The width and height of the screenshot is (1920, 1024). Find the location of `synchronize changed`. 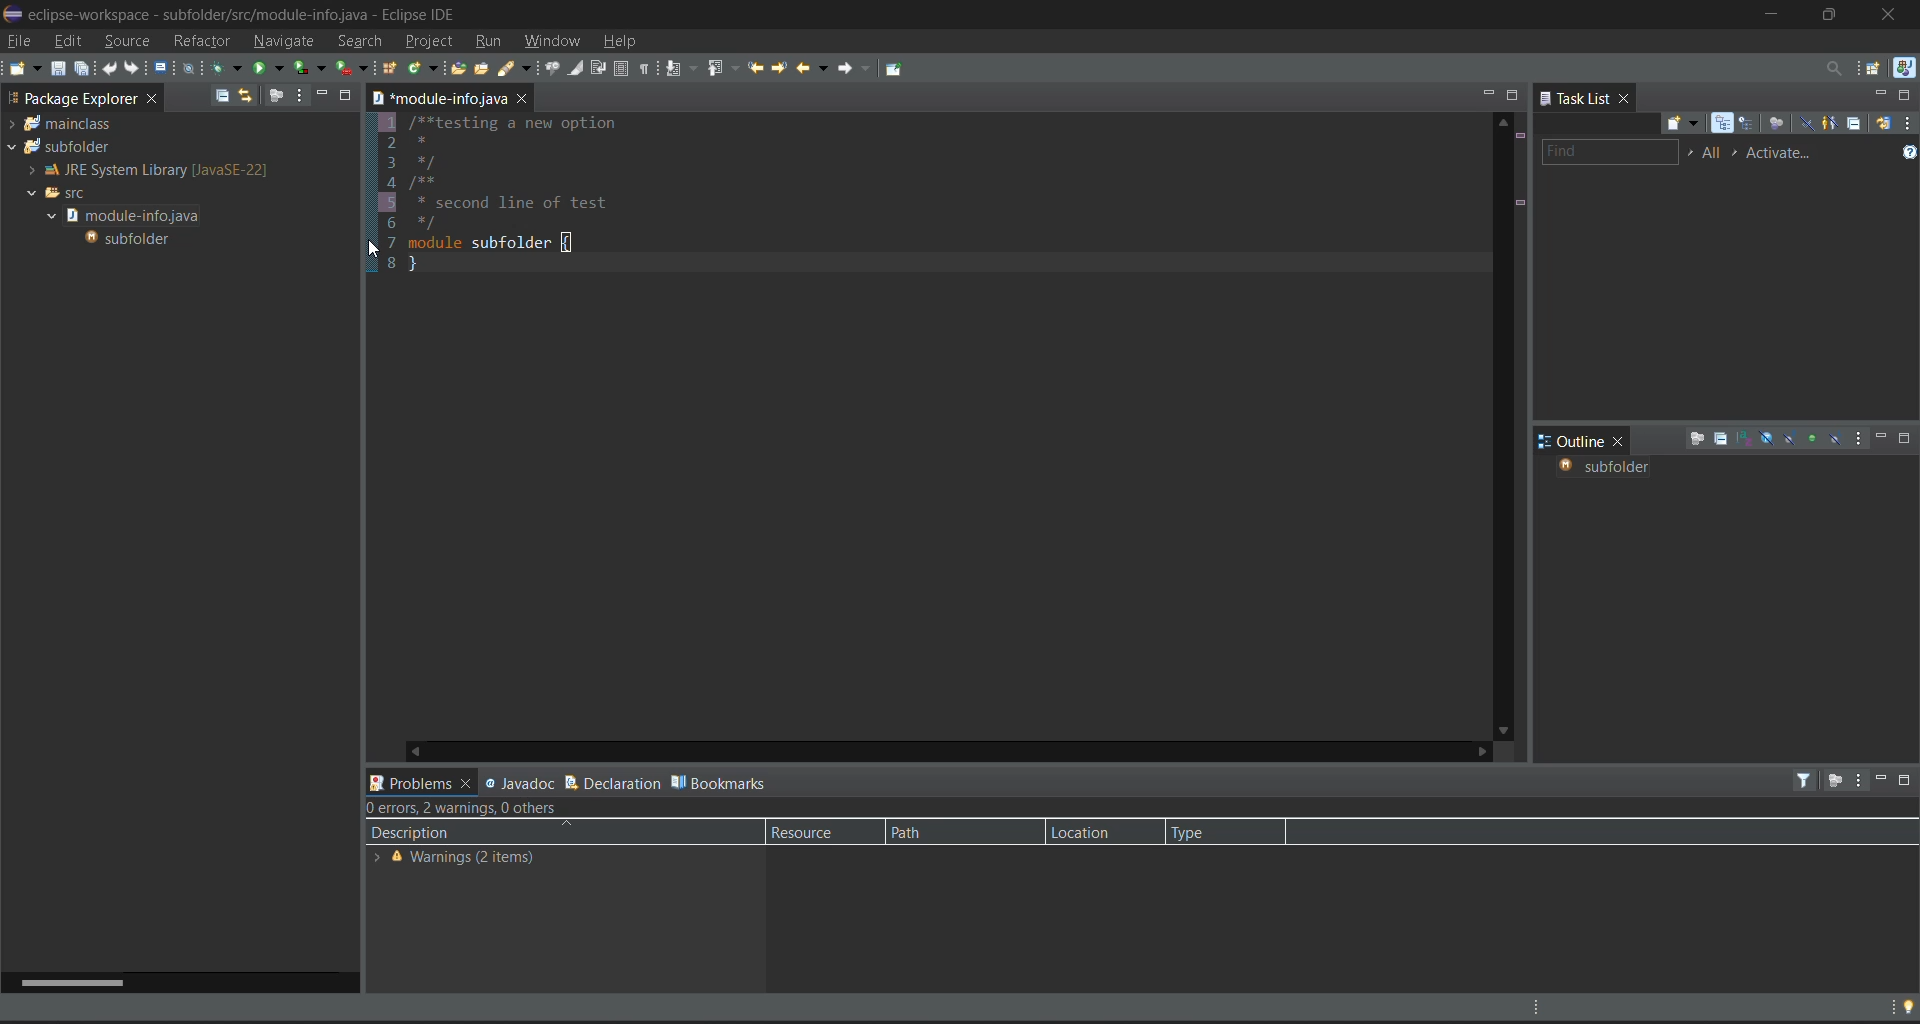

synchronize changed is located at coordinates (1882, 122).